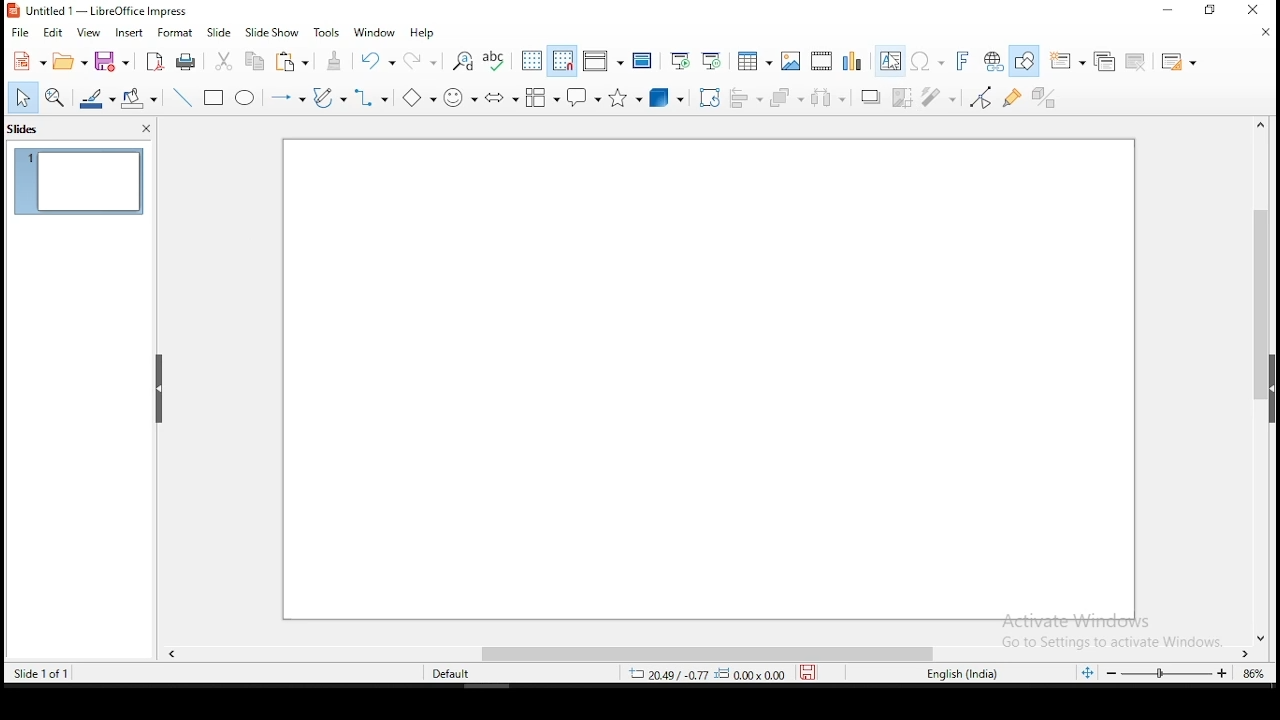  I want to click on start from first slide, so click(677, 63).